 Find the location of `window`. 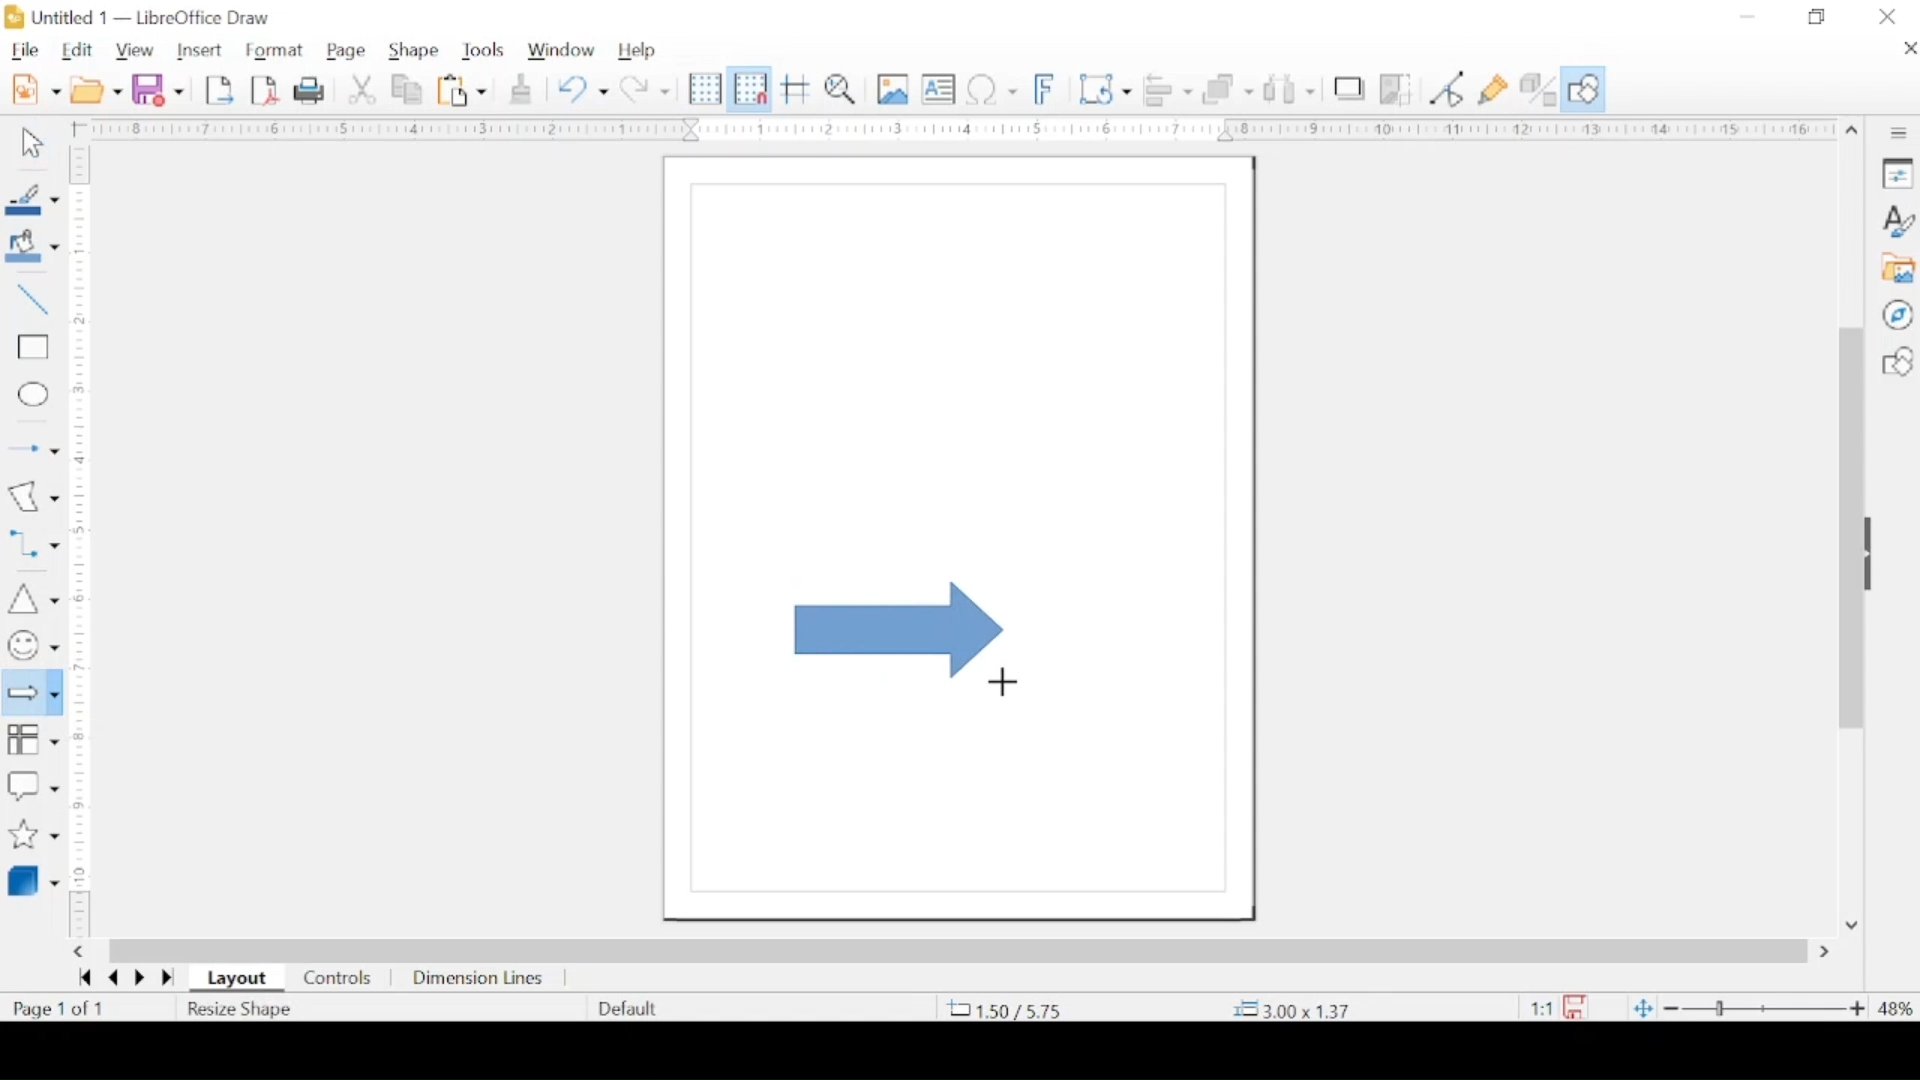

window is located at coordinates (563, 50).